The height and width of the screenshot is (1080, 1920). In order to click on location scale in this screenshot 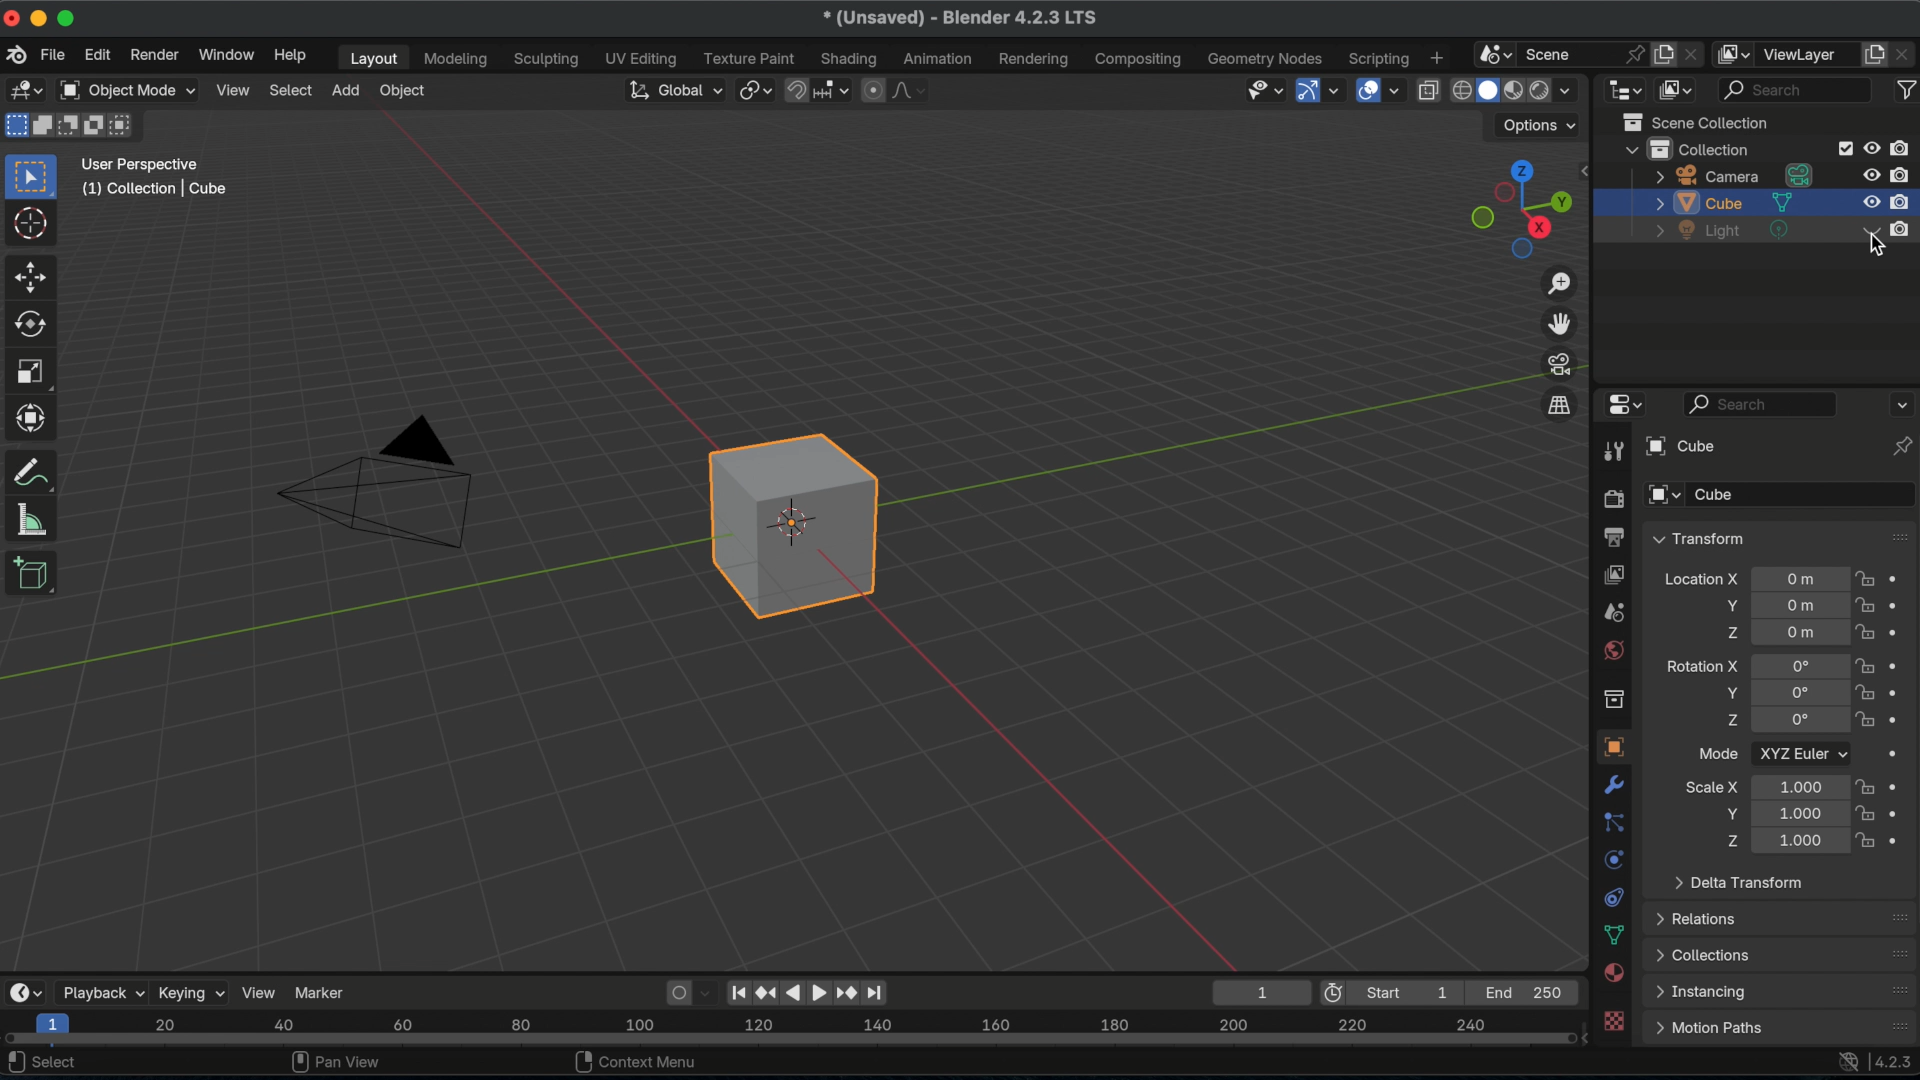, I will do `click(1800, 784)`.